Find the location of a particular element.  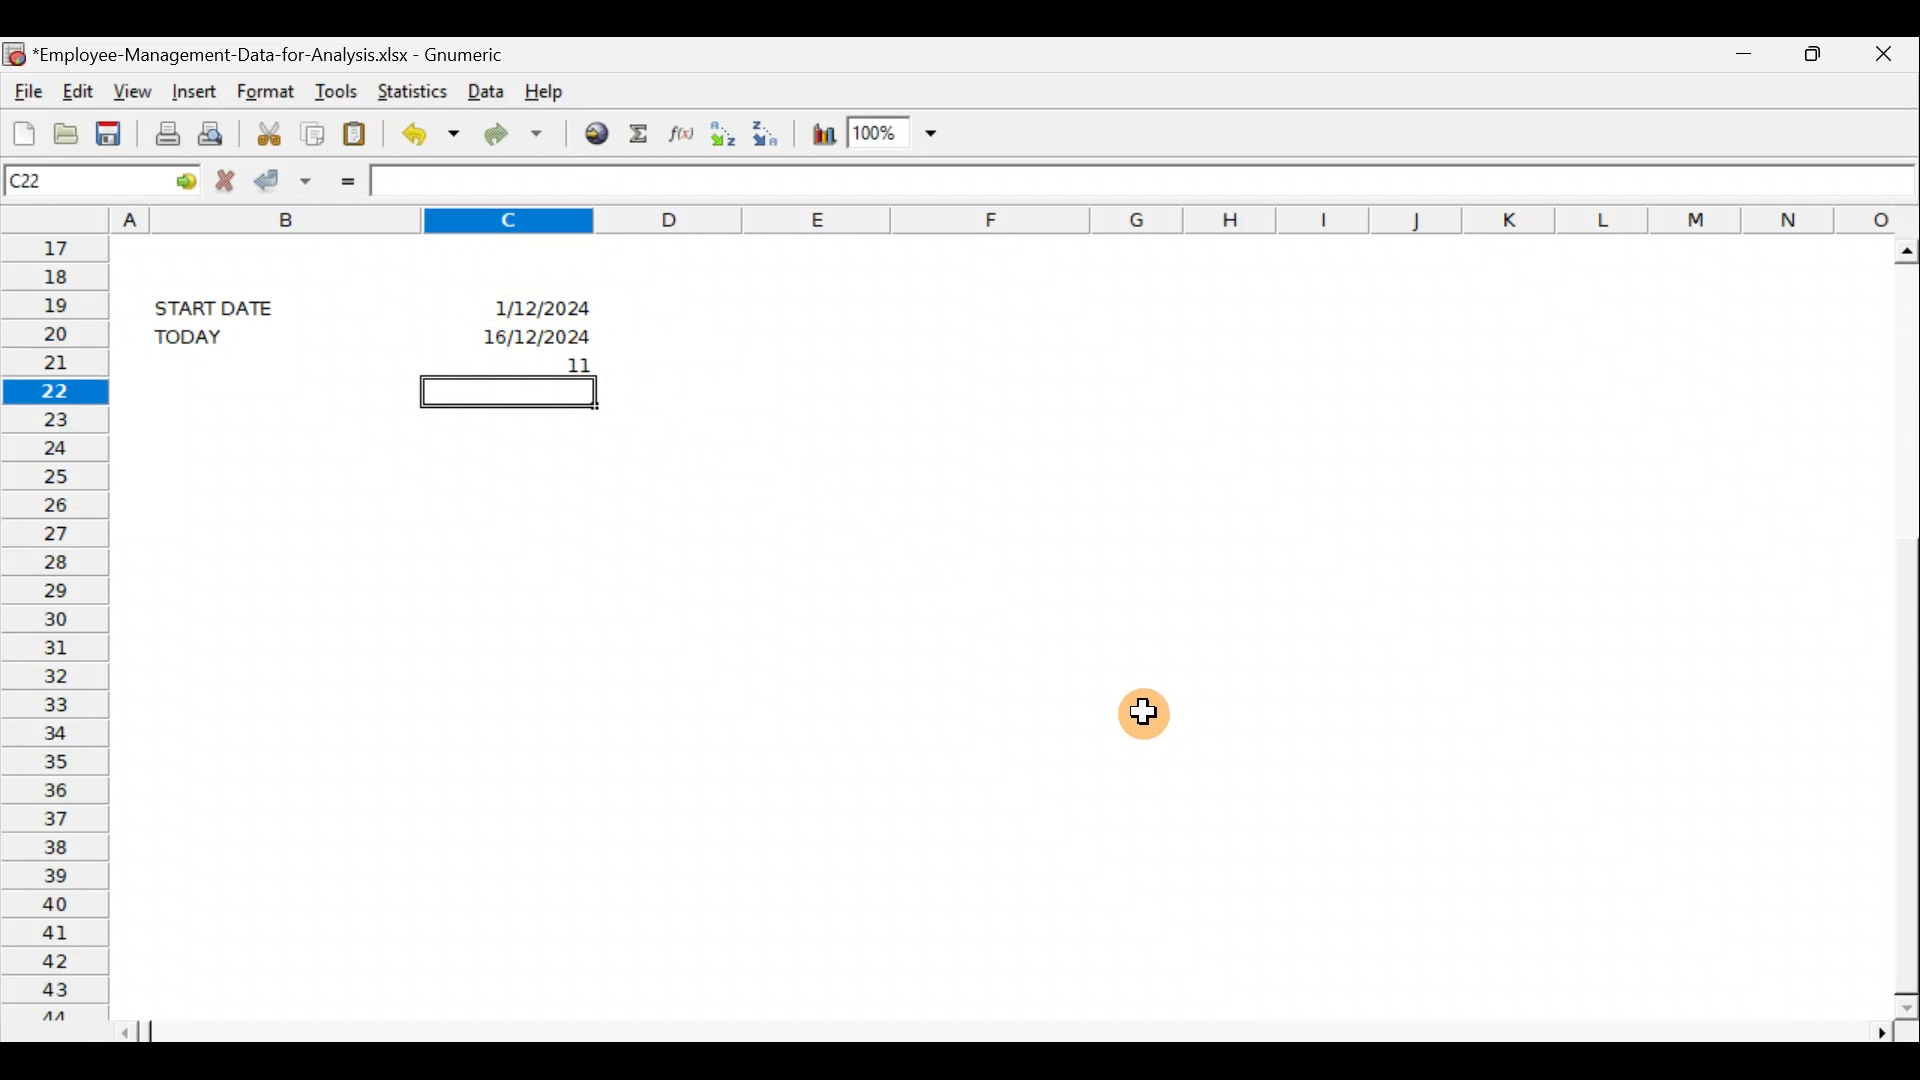

Print current file is located at coordinates (163, 132).